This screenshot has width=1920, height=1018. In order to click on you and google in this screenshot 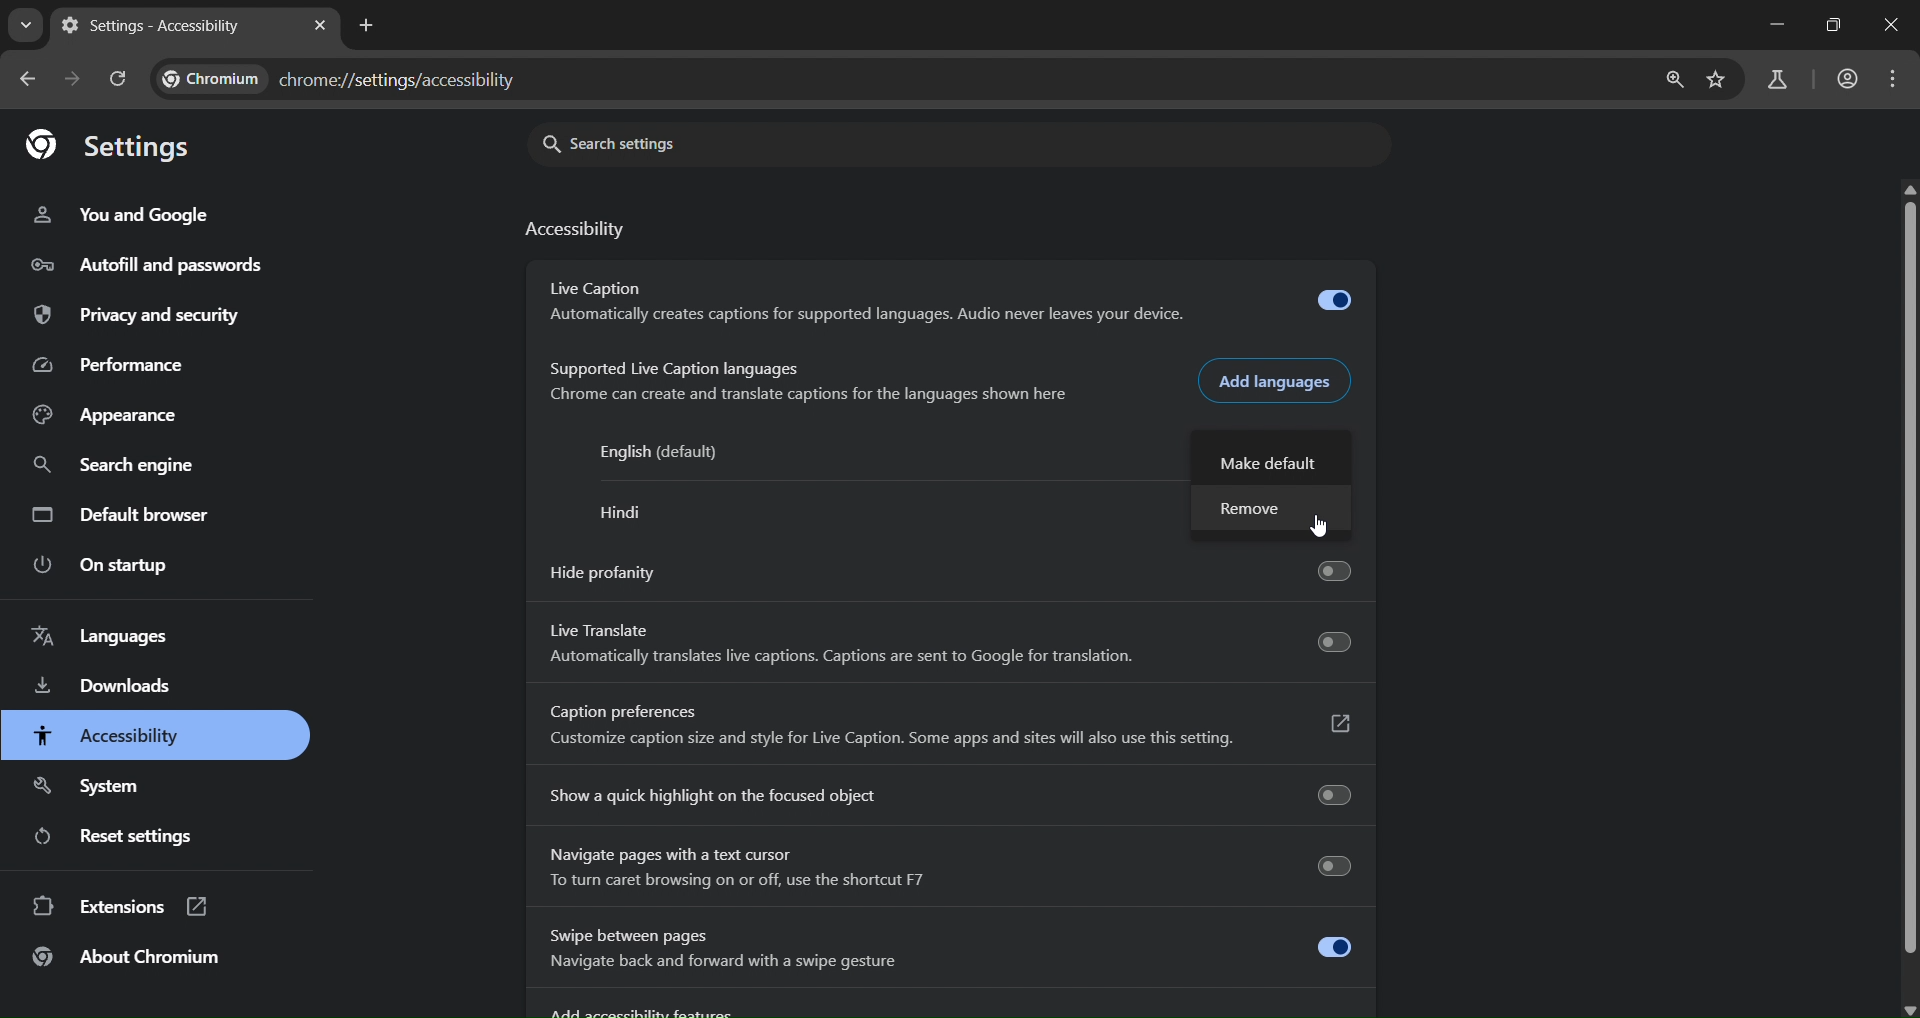, I will do `click(131, 219)`.